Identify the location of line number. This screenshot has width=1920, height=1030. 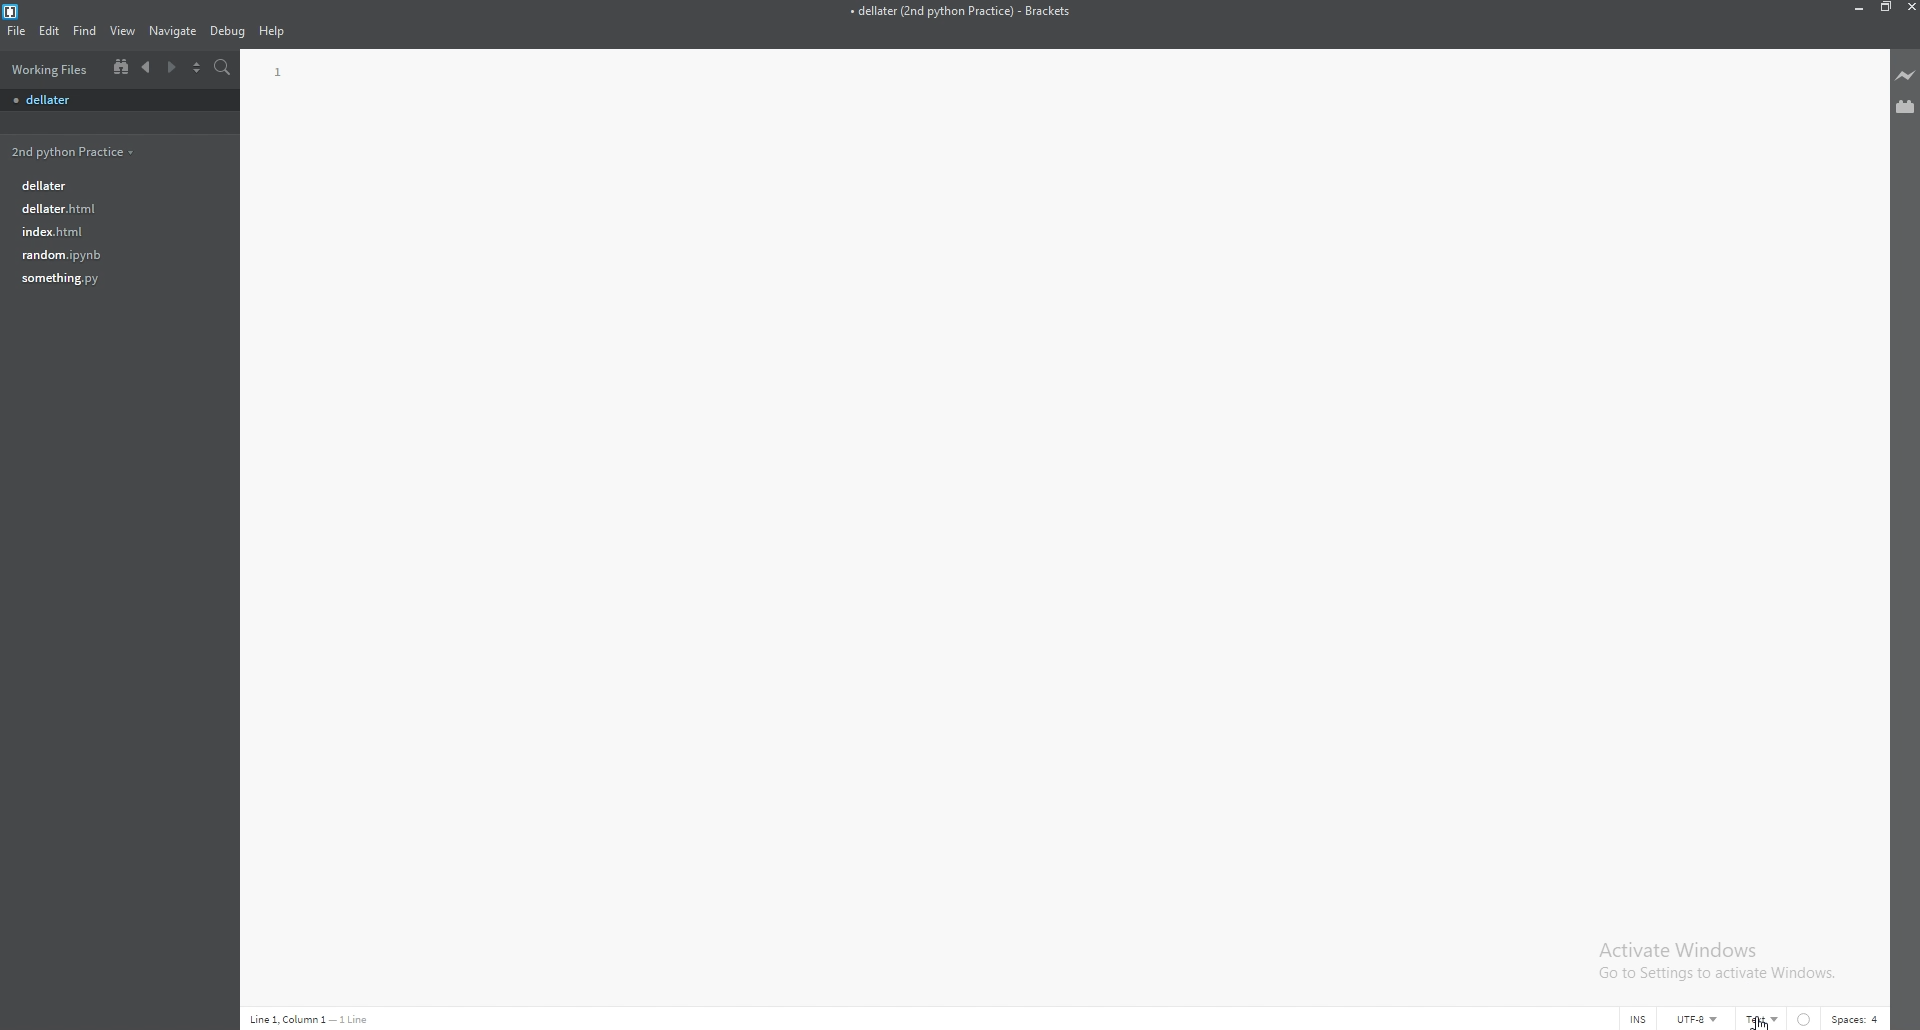
(278, 73).